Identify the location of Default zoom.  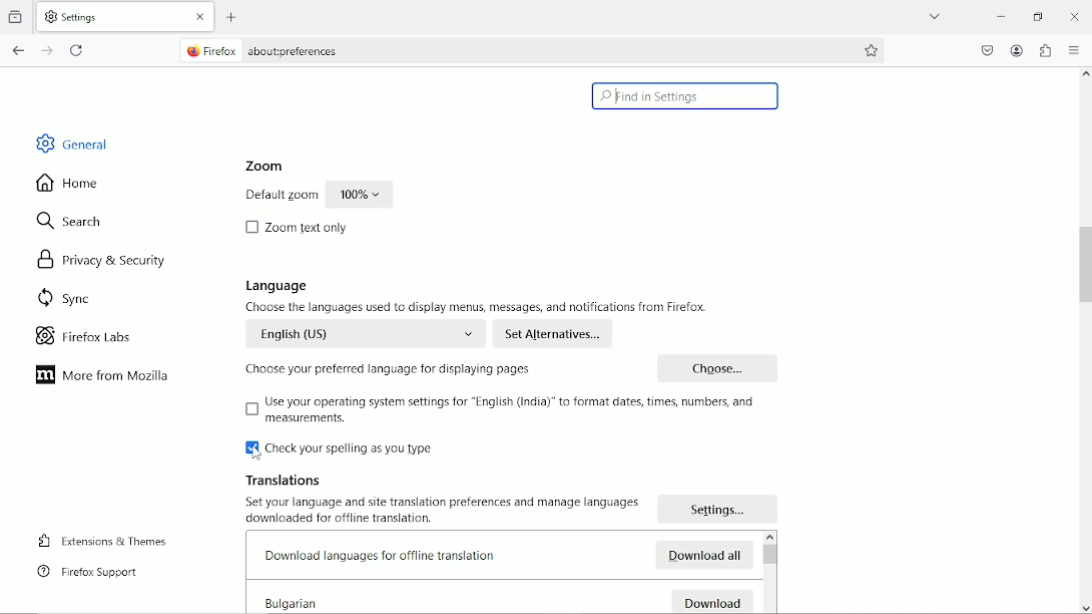
(279, 196).